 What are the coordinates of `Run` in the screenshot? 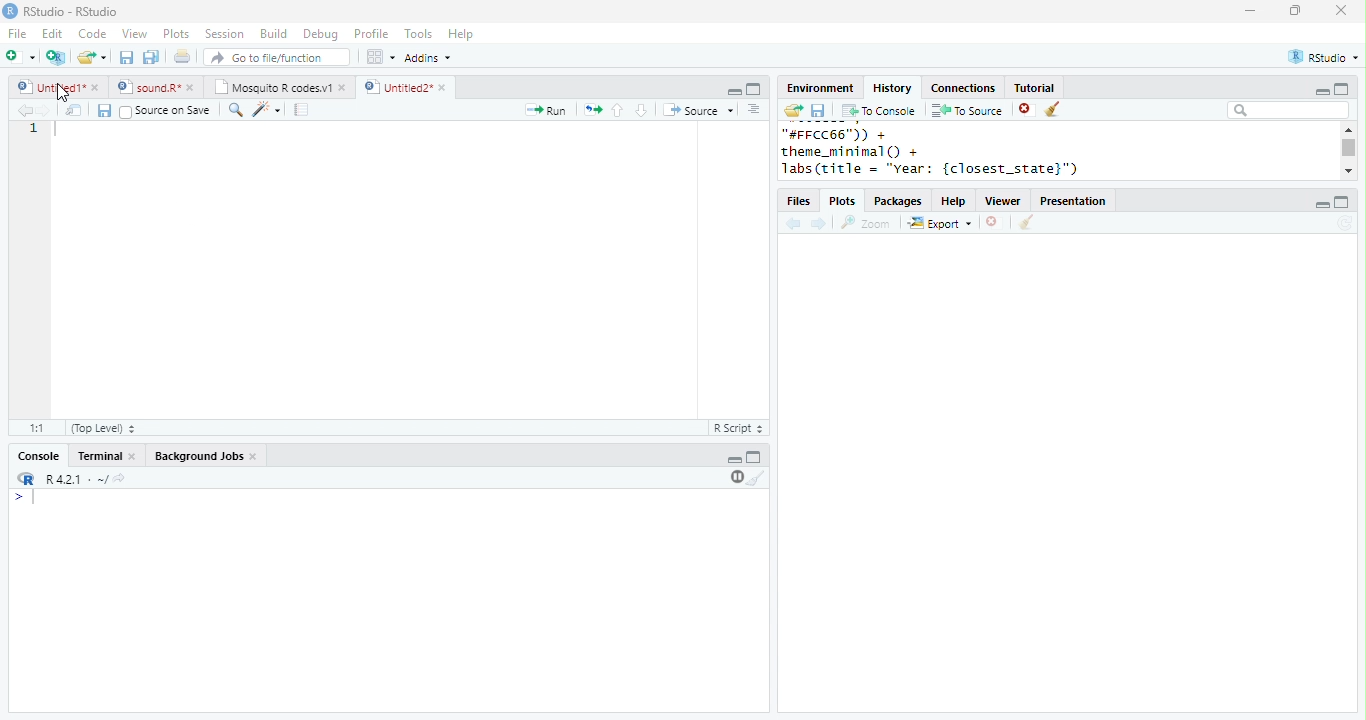 It's located at (548, 110).